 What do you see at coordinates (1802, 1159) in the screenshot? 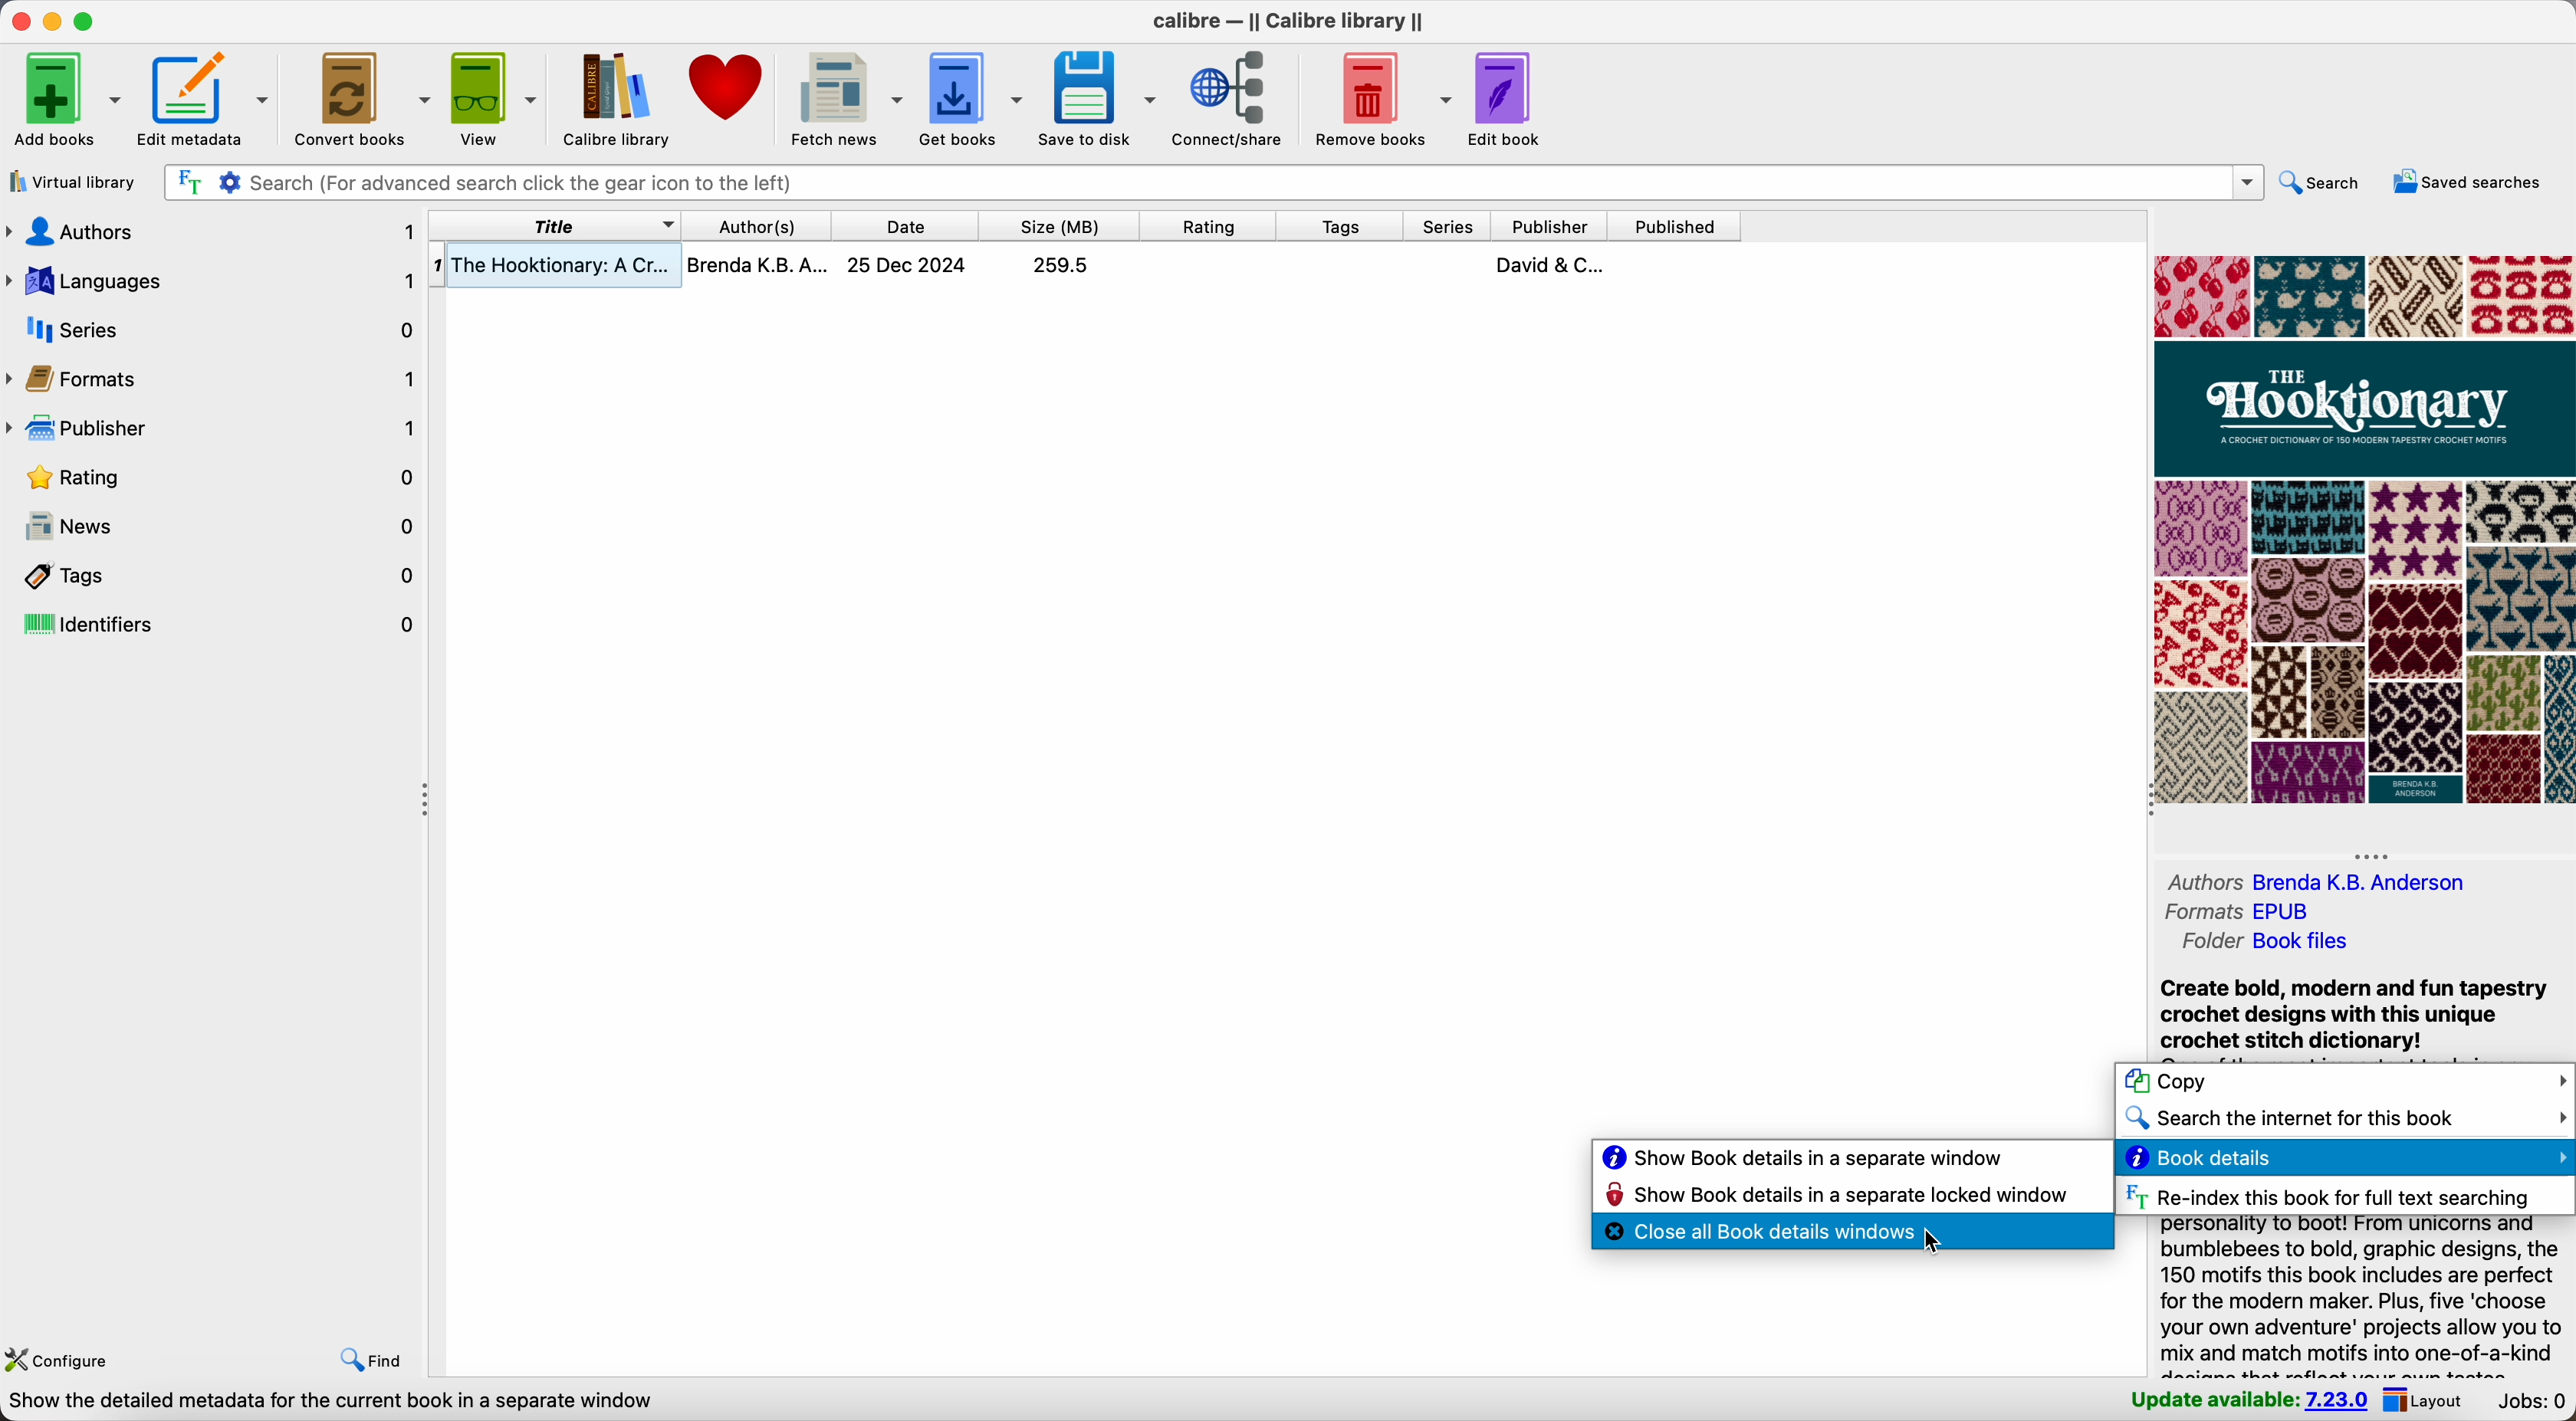
I see `show book details in a separate window` at bounding box center [1802, 1159].